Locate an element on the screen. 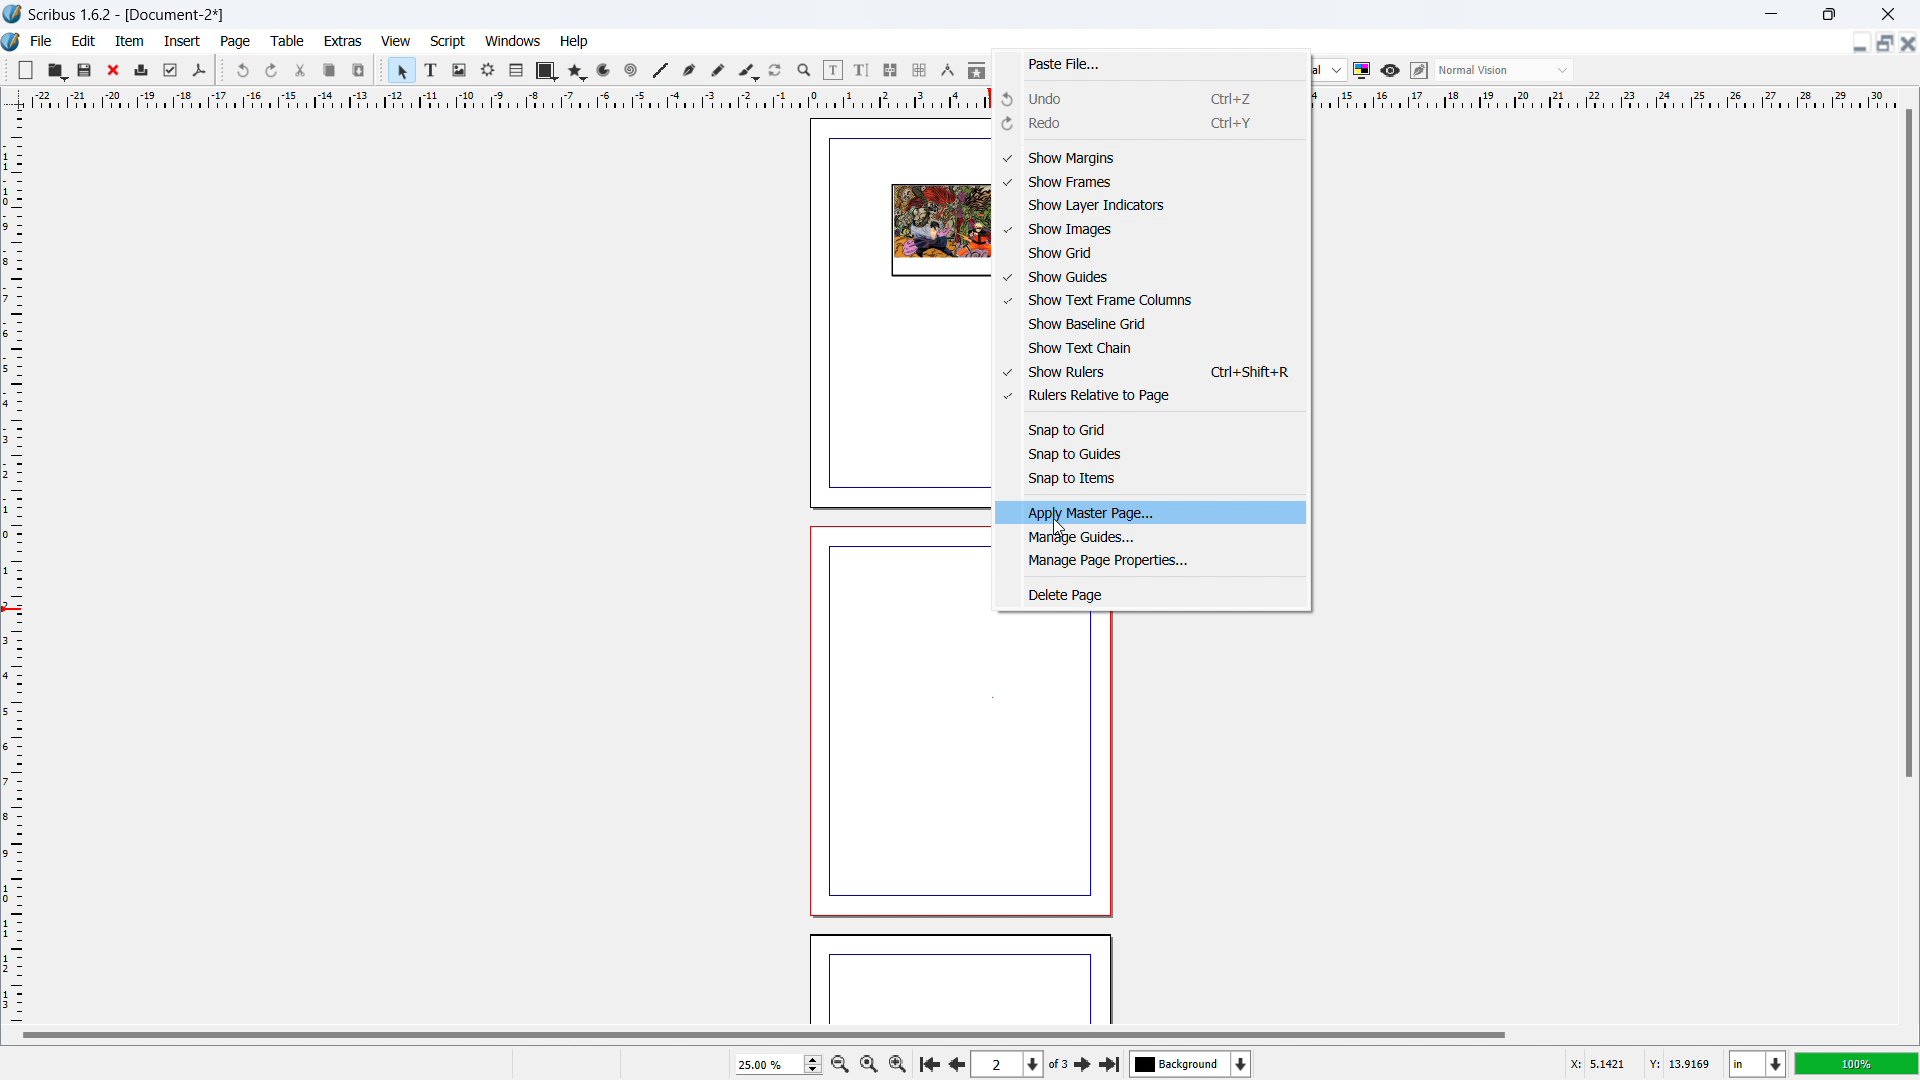 The width and height of the screenshot is (1920, 1080). paste file is located at coordinates (1151, 65).